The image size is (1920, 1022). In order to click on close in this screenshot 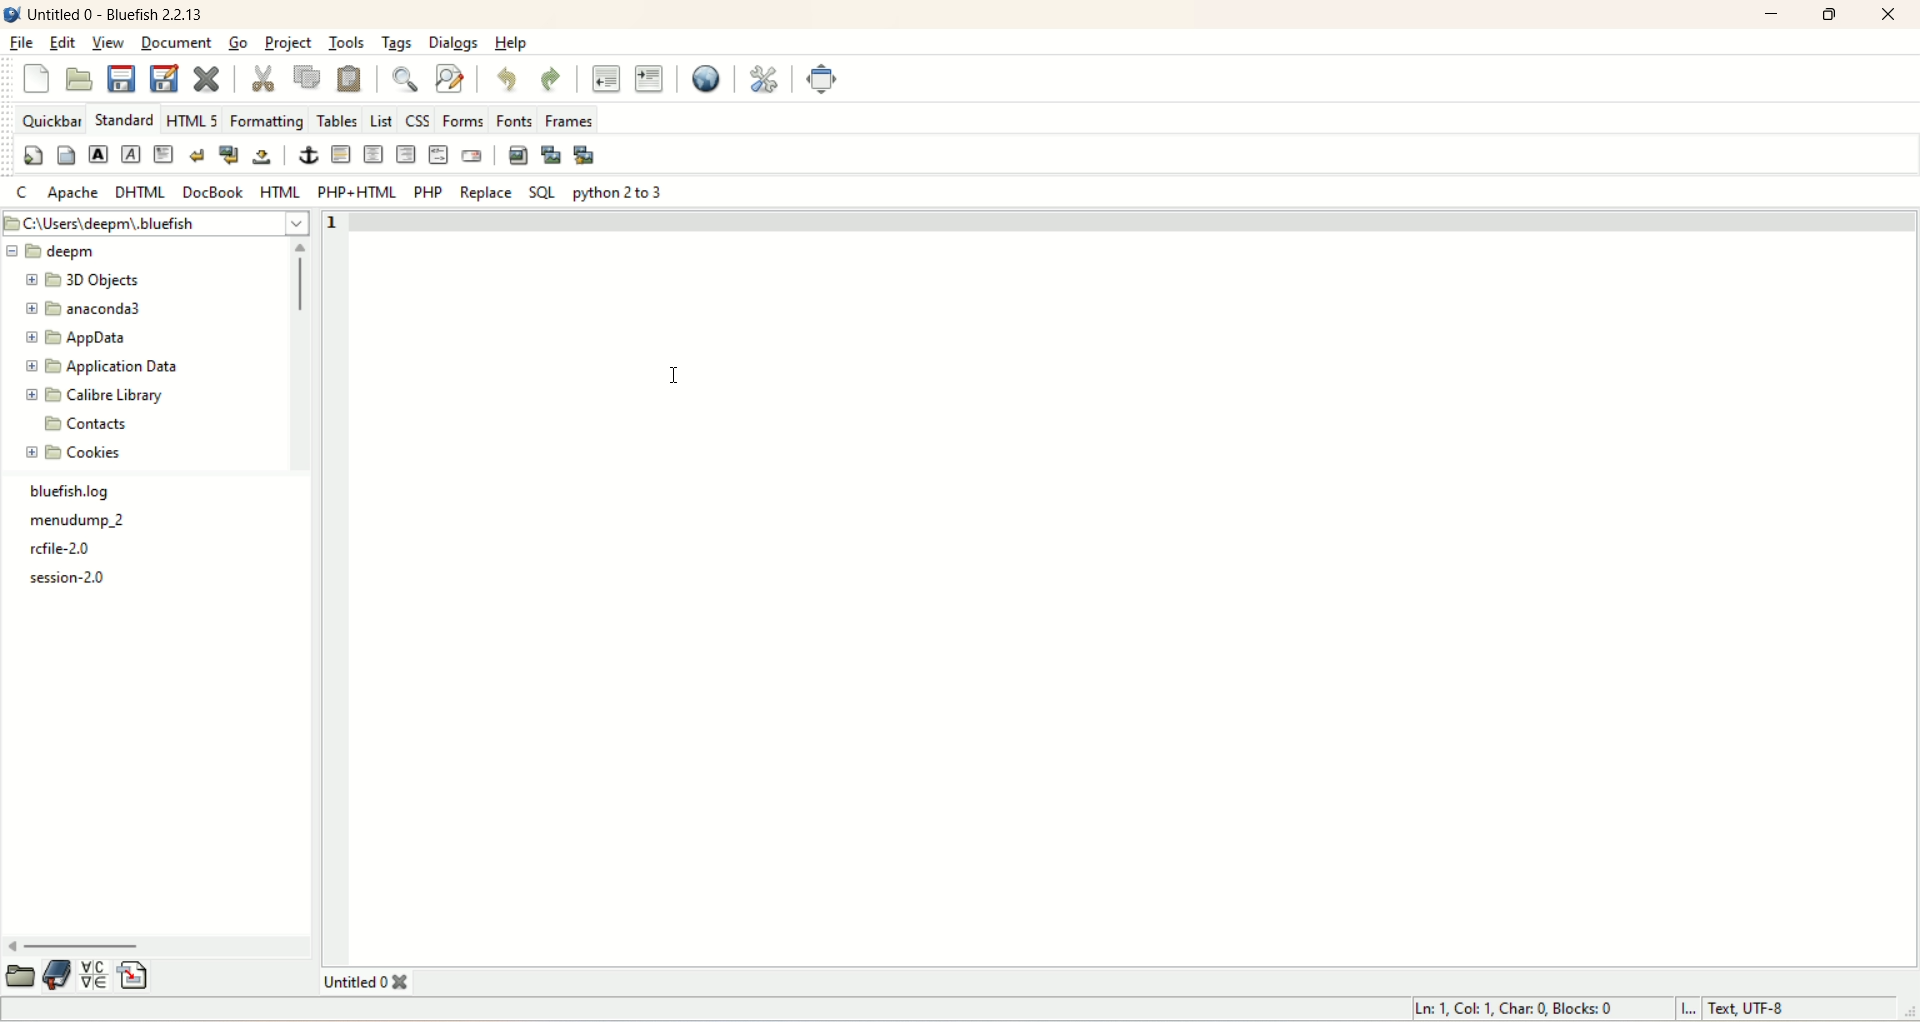, I will do `click(1886, 16)`.